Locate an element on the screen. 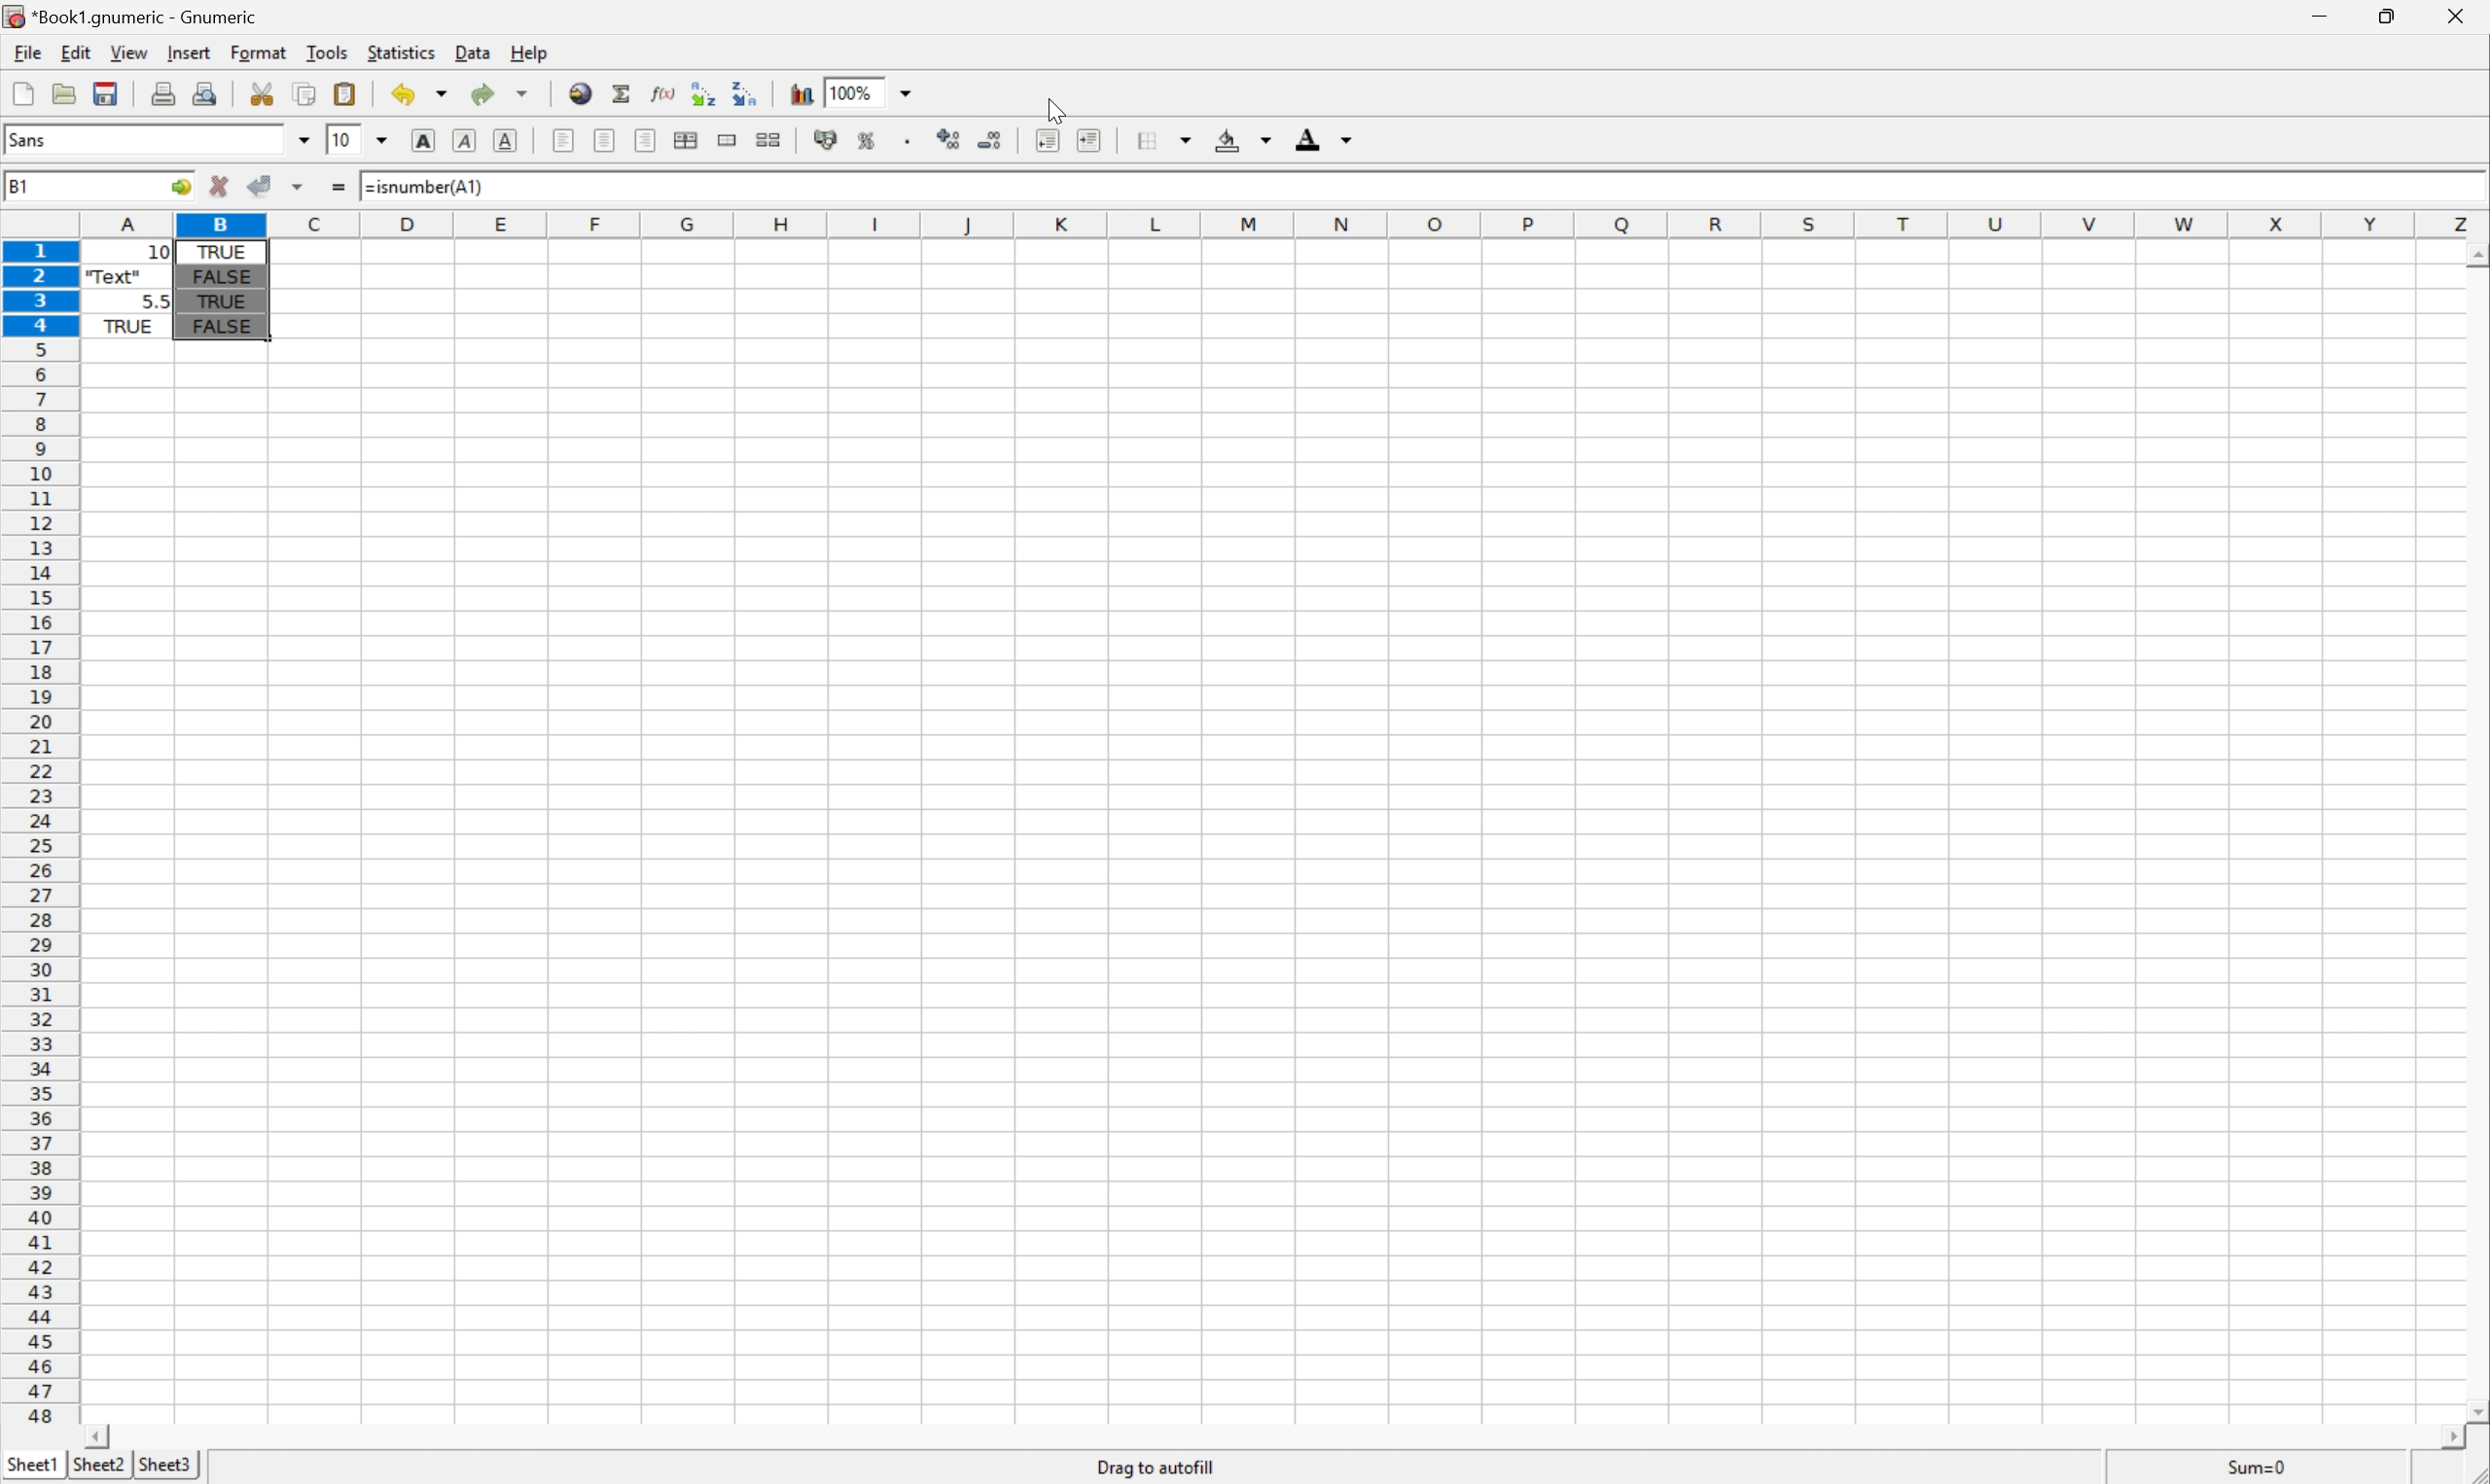 This screenshot has height=1484, width=2490. *Book1.gnumeric - Gnumeric is located at coordinates (136, 15).